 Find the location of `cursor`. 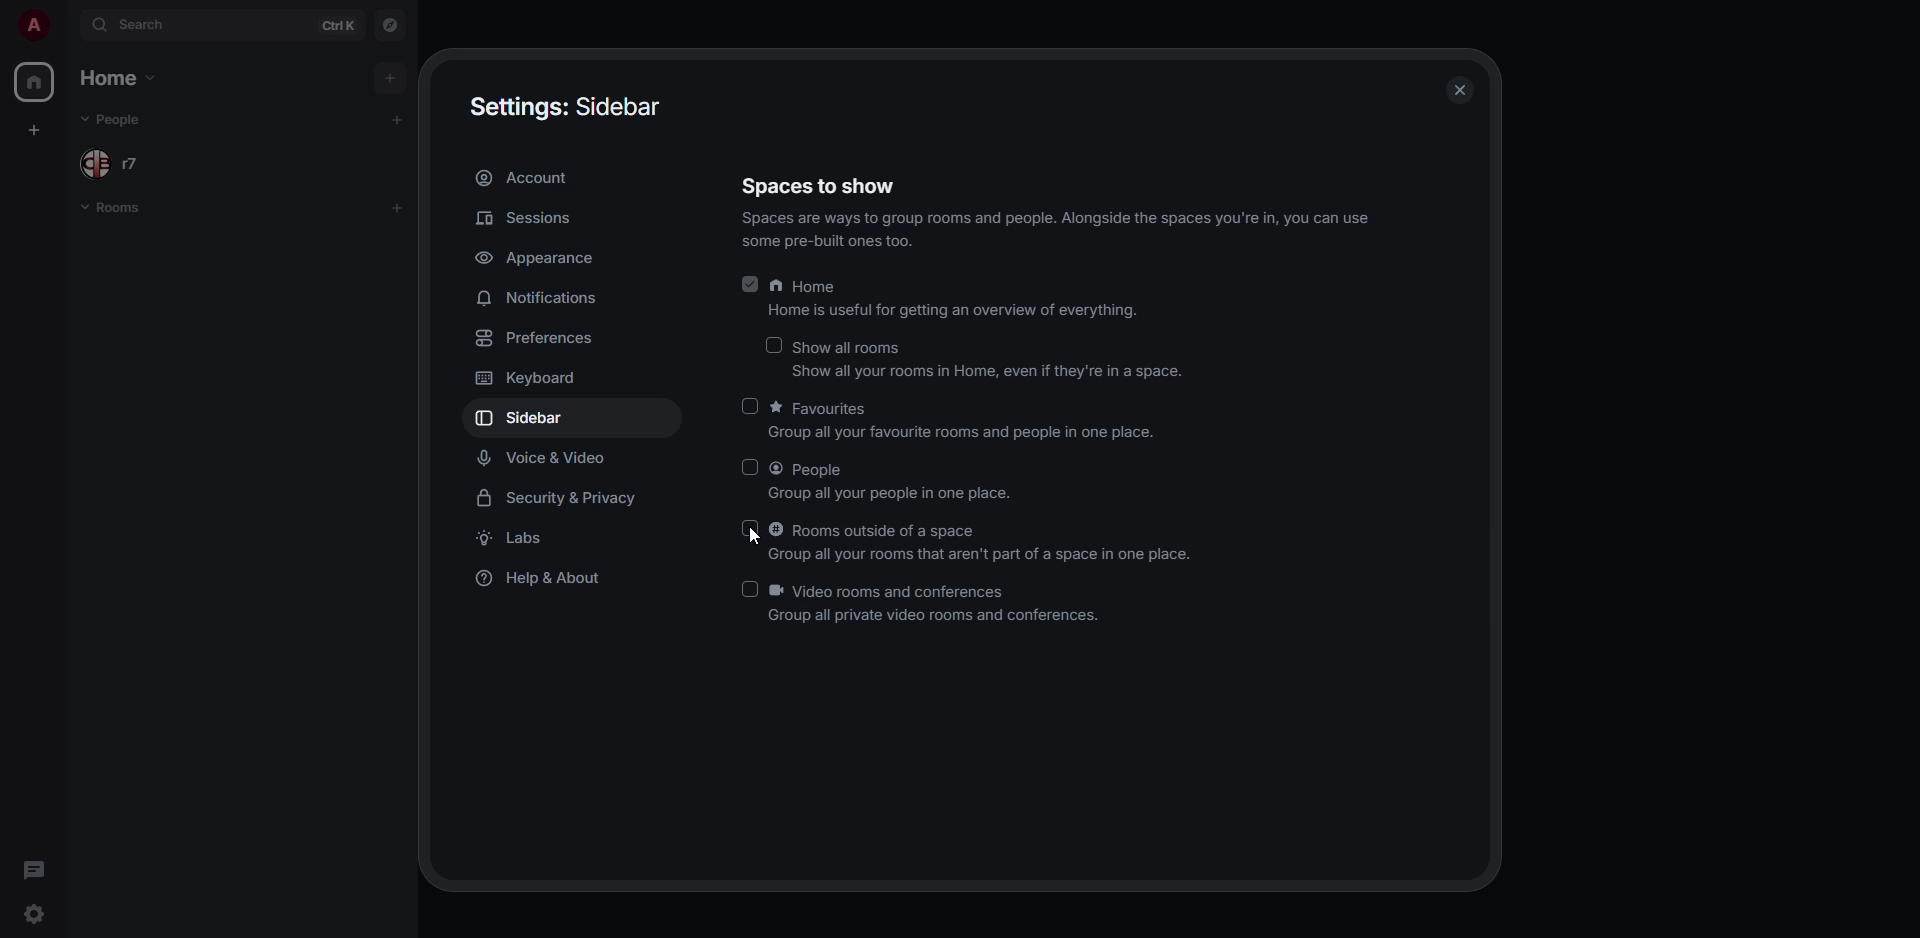

cursor is located at coordinates (750, 538).